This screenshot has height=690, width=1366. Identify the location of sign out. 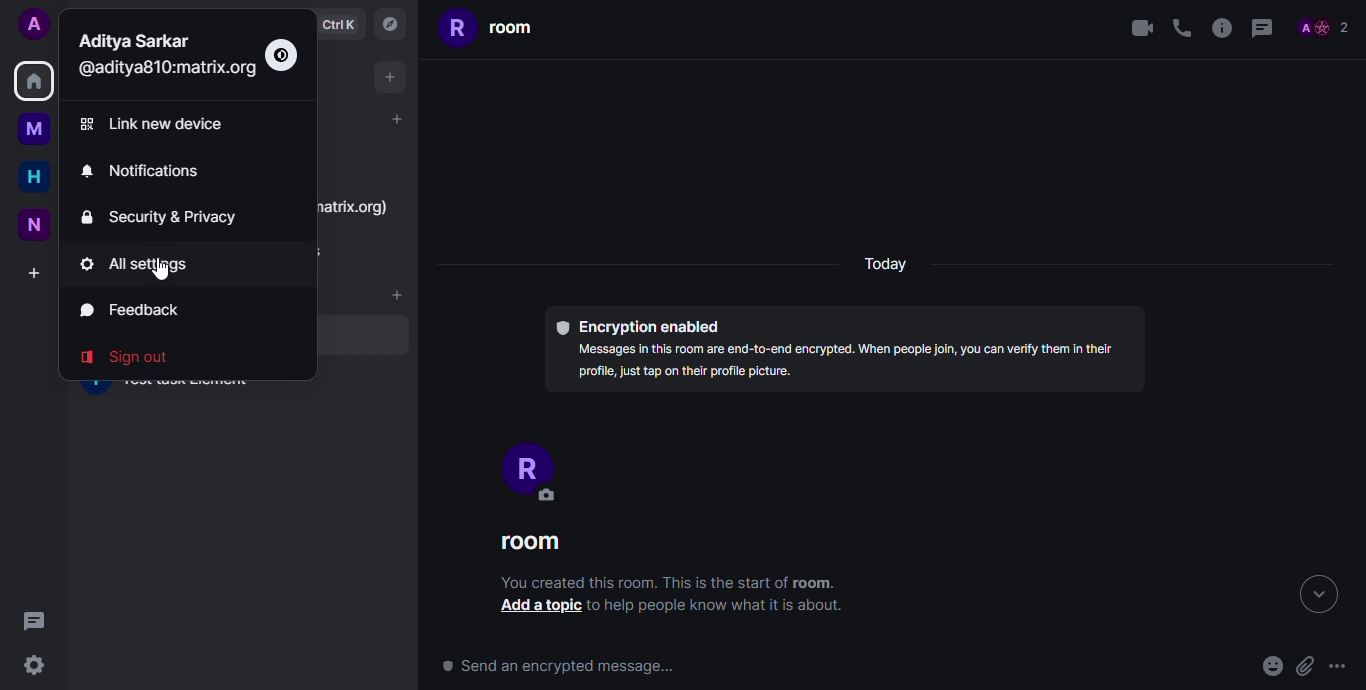
(132, 357).